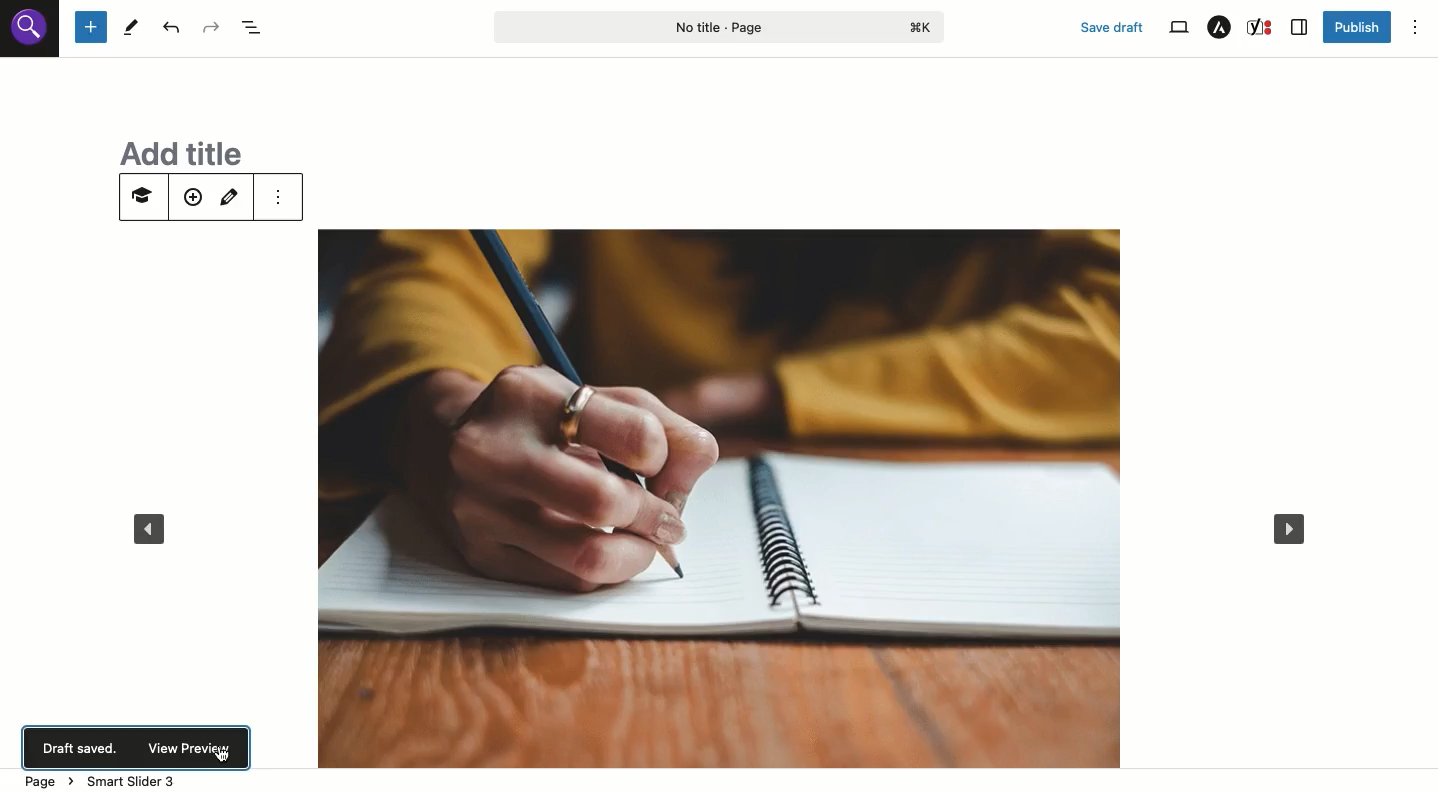 Image resolution: width=1438 pixels, height=792 pixels. What do you see at coordinates (172, 150) in the screenshot?
I see `Title` at bounding box center [172, 150].